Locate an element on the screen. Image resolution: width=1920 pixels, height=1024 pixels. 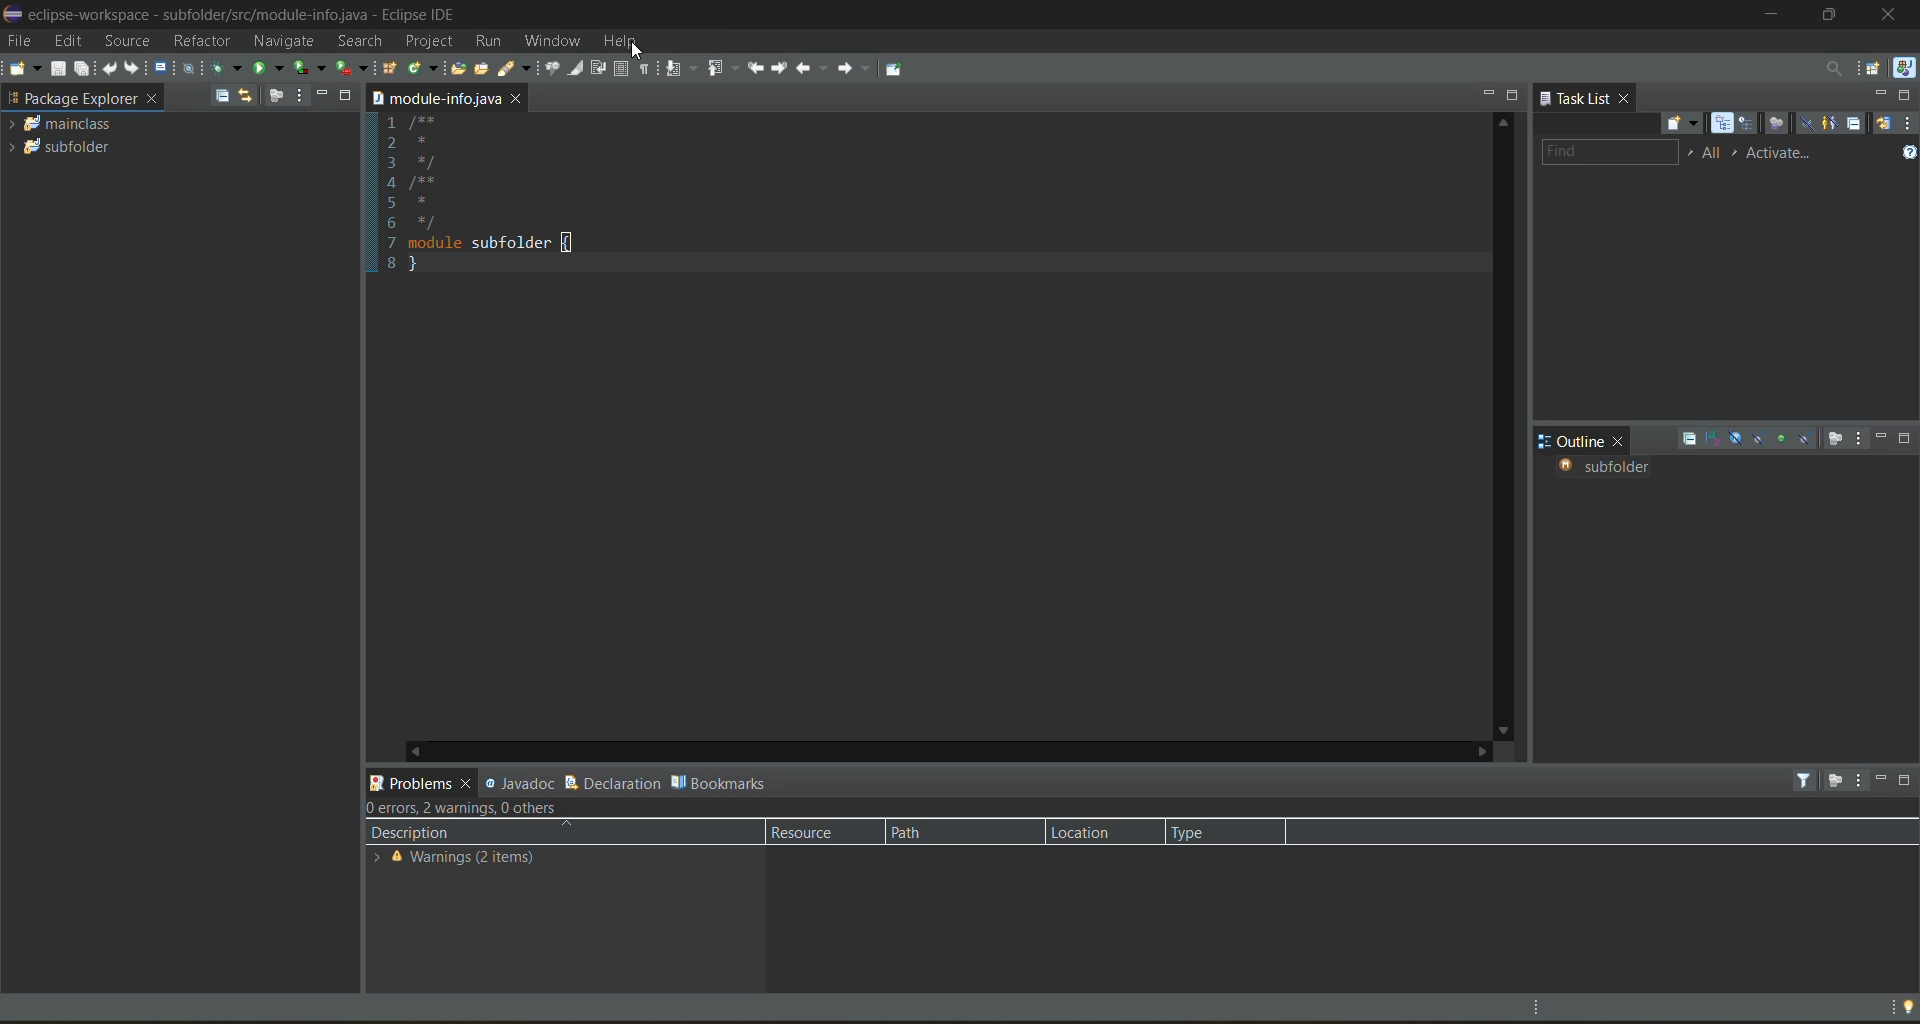
collapse all is located at coordinates (223, 98).